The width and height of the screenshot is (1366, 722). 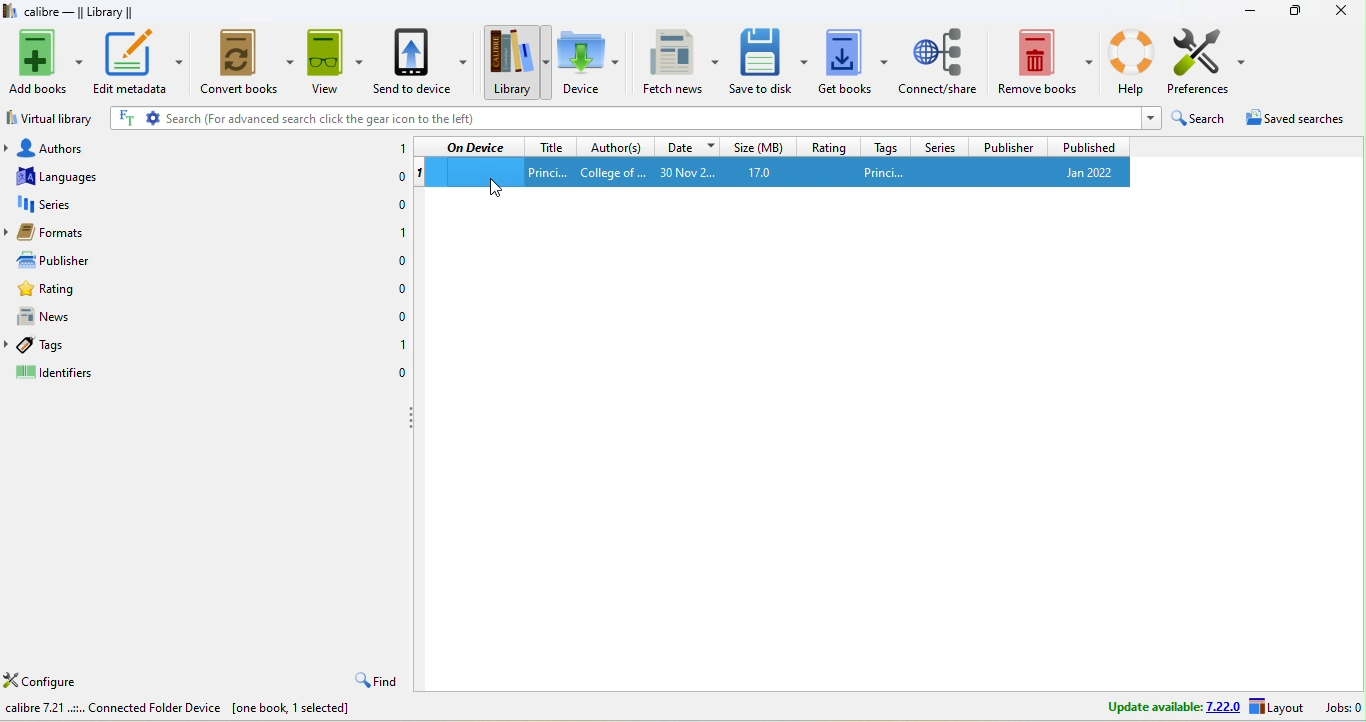 What do you see at coordinates (420, 173) in the screenshot?
I see `1` at bounding box center [420, 173].